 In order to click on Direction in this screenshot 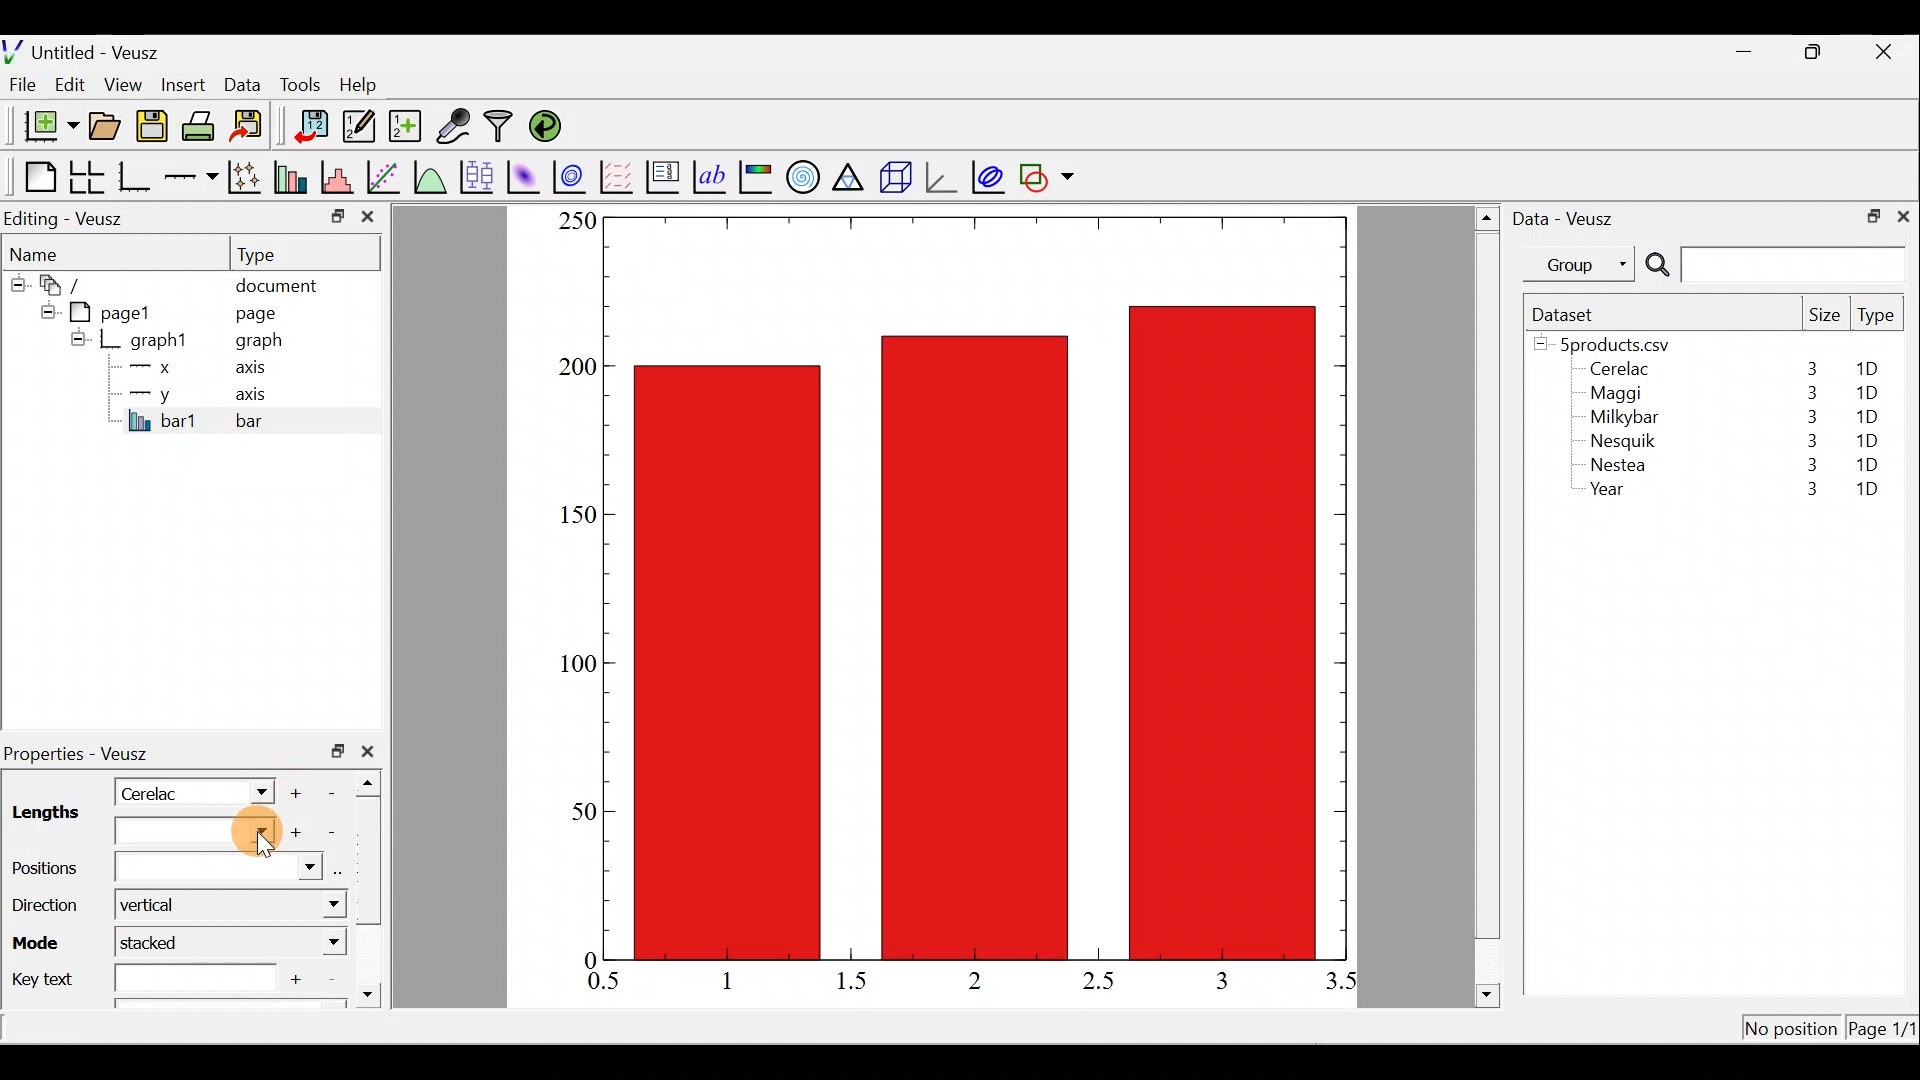, I will do `click(42, 900)`.